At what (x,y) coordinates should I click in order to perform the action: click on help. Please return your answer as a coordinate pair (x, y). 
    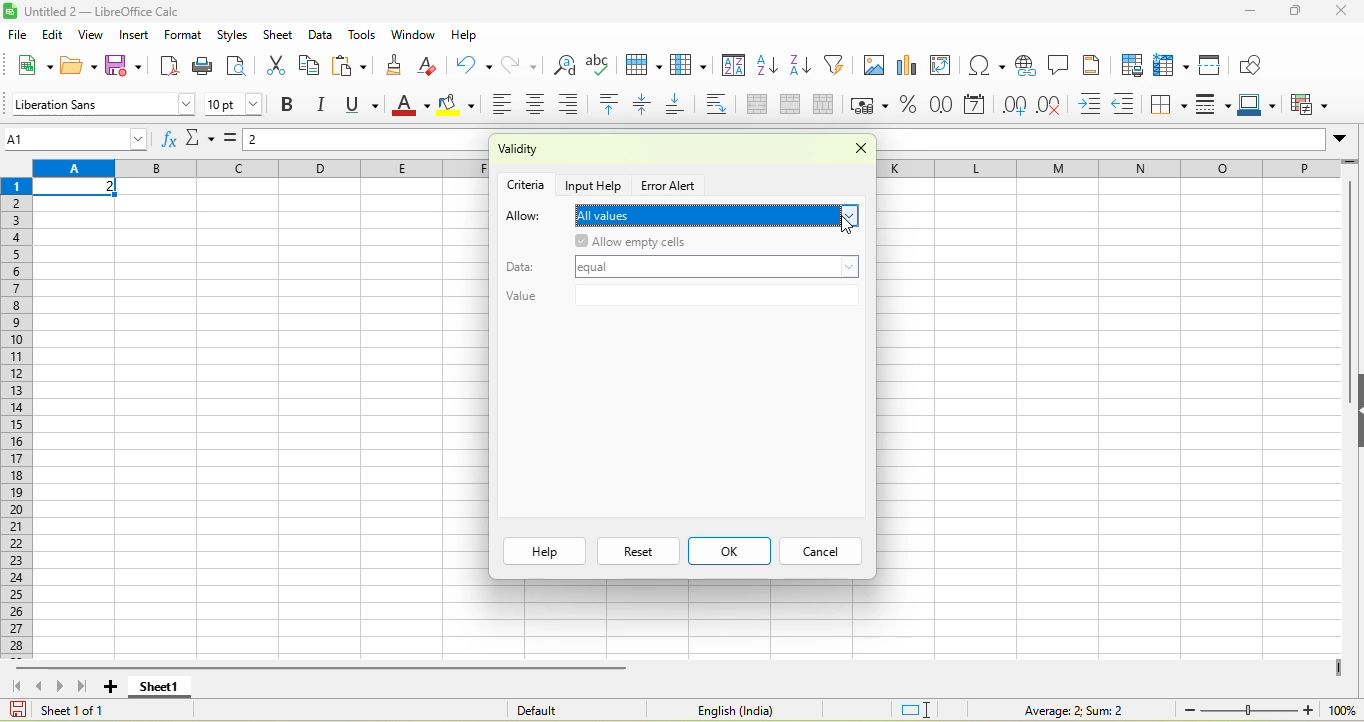
    Looking at the image, I should click on (464, 34).